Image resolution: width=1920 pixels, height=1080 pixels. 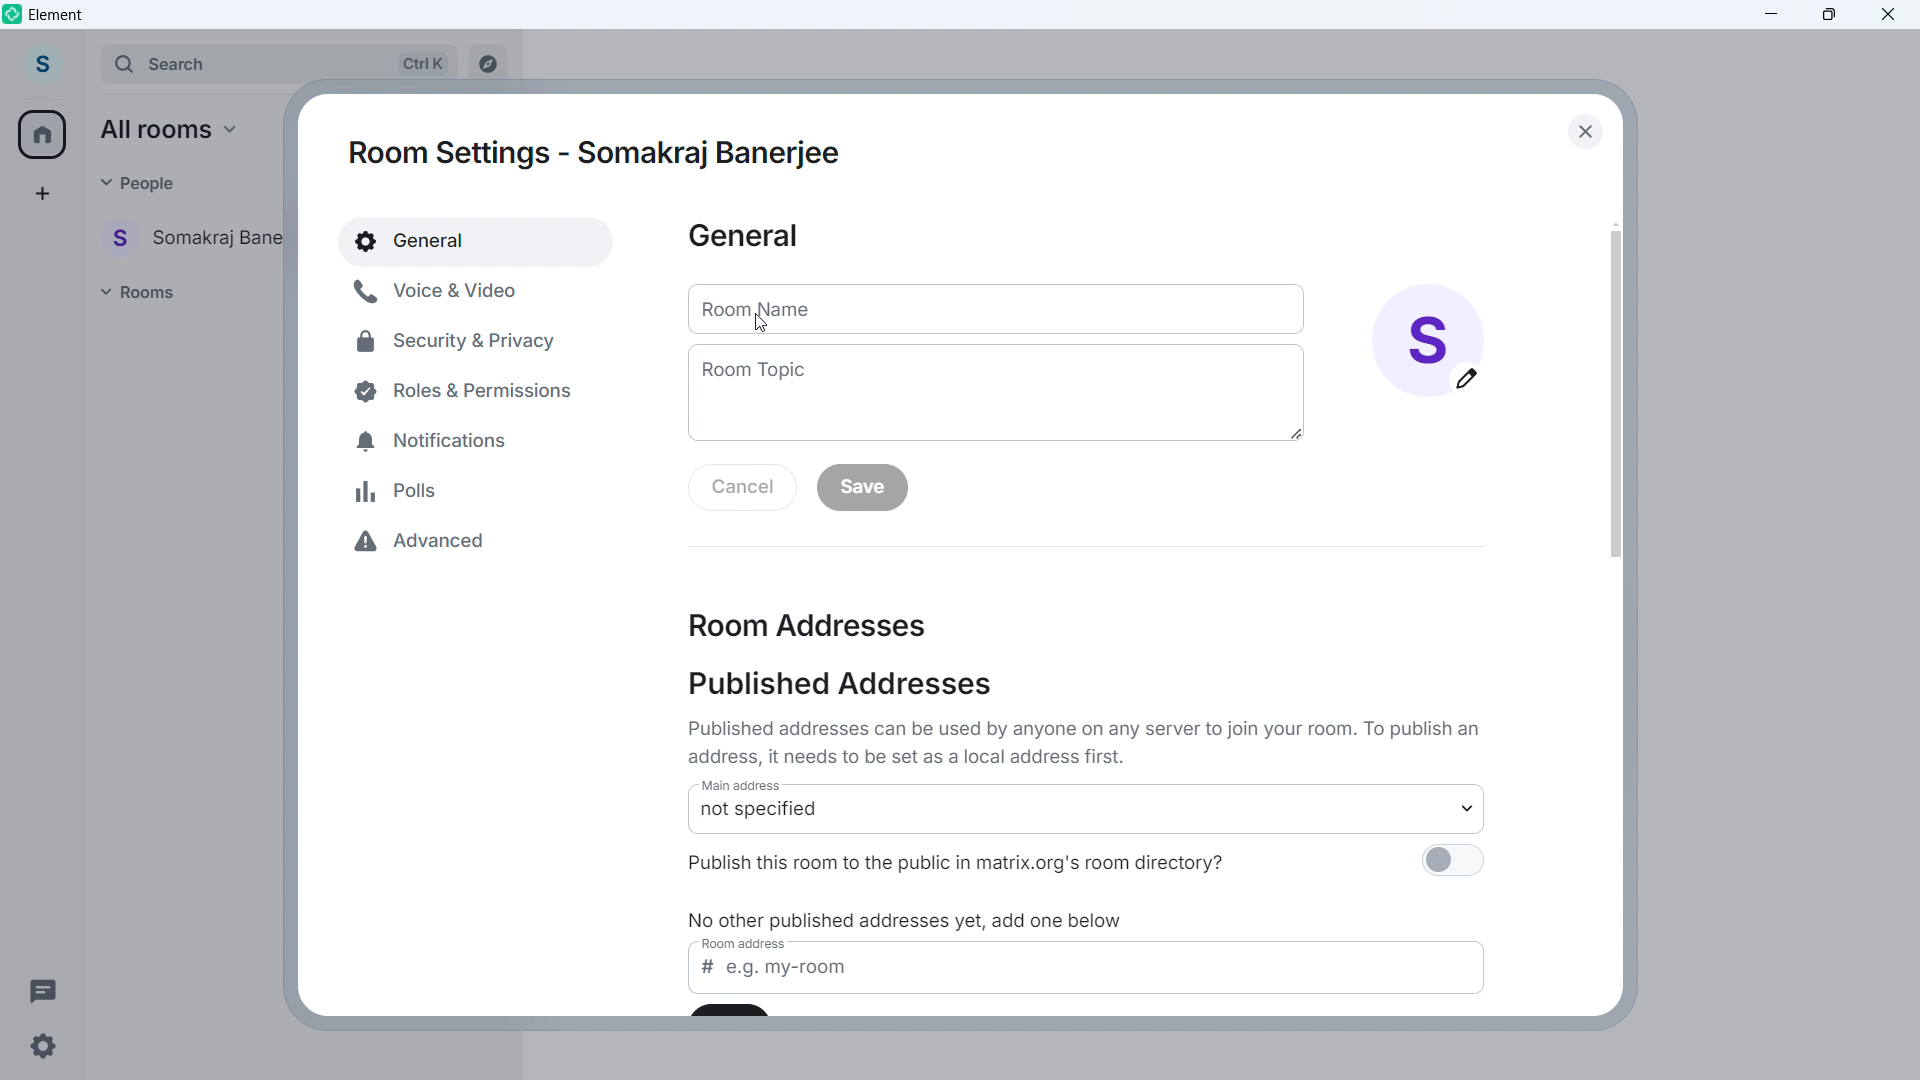 What do you see at coordinates (743, 489) in the screenshot?
I see `Cancel ` at bounding box center [743, 489].